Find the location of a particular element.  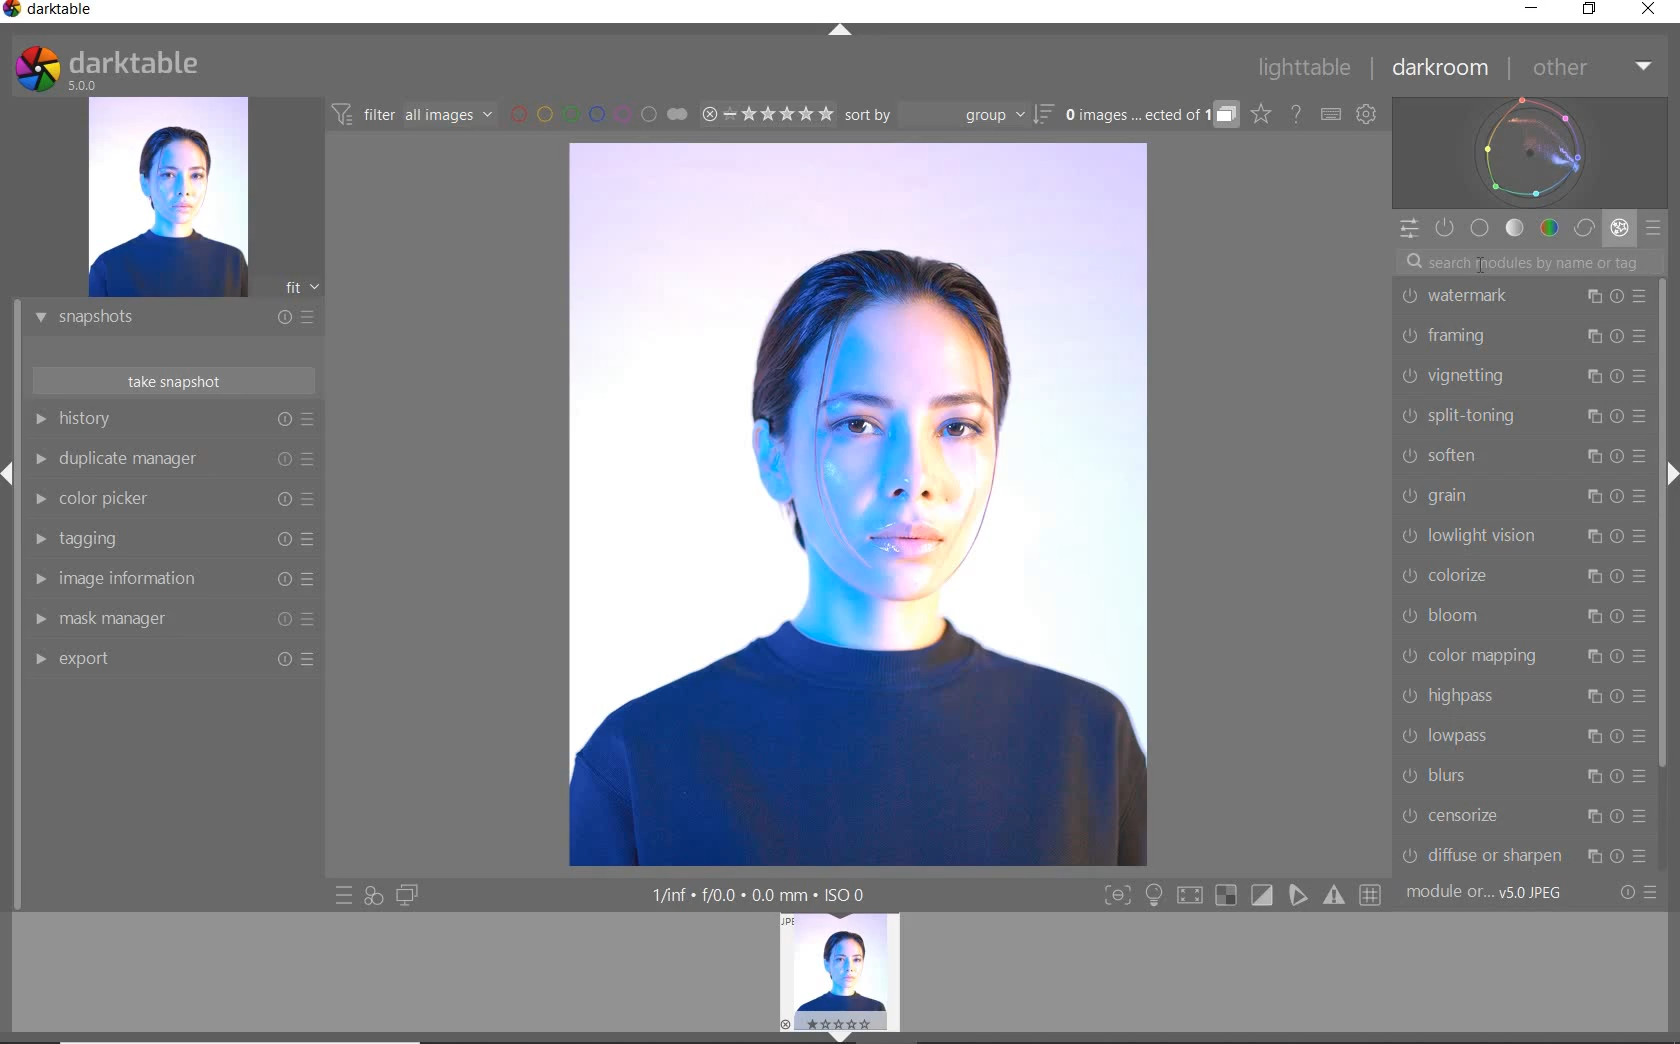

Button is located at coordinates (1154, 897).